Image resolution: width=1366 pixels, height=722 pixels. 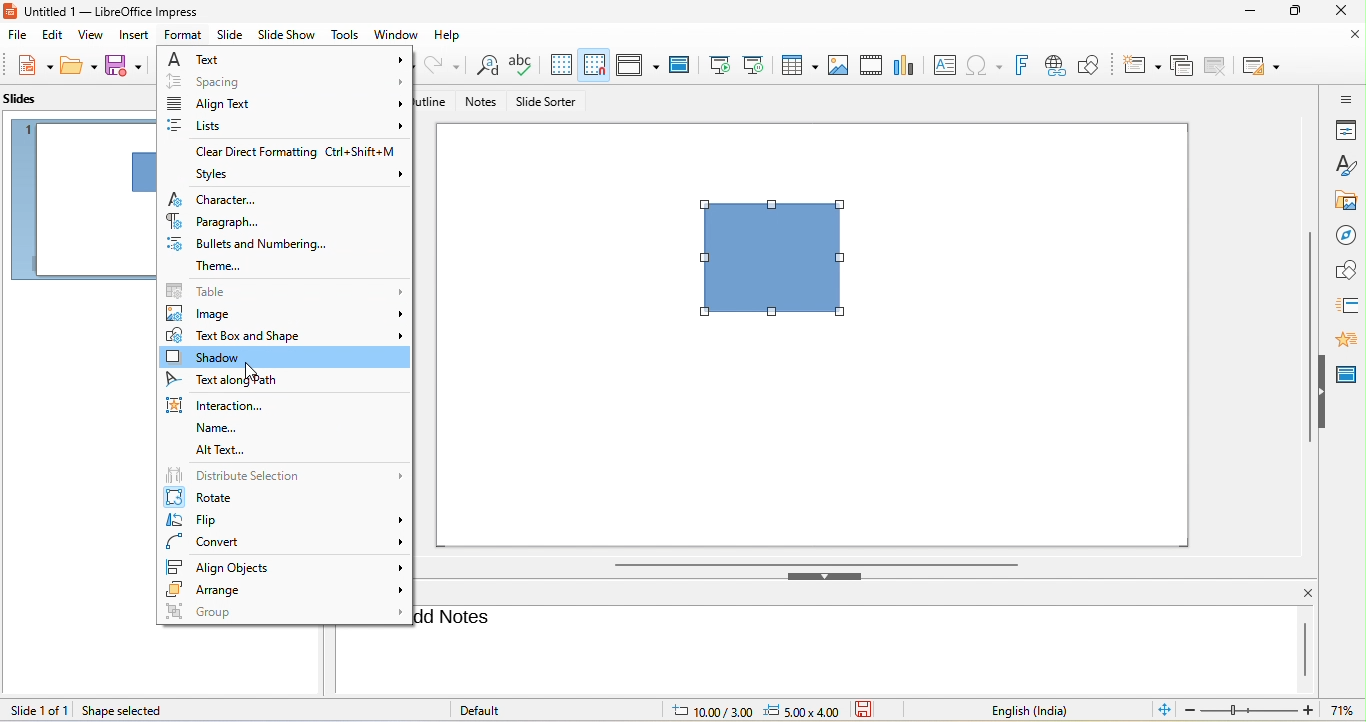 What do you see at coordinates (904, 63) in the screenshot?
I see `chart` at bounding box center [904, 63].